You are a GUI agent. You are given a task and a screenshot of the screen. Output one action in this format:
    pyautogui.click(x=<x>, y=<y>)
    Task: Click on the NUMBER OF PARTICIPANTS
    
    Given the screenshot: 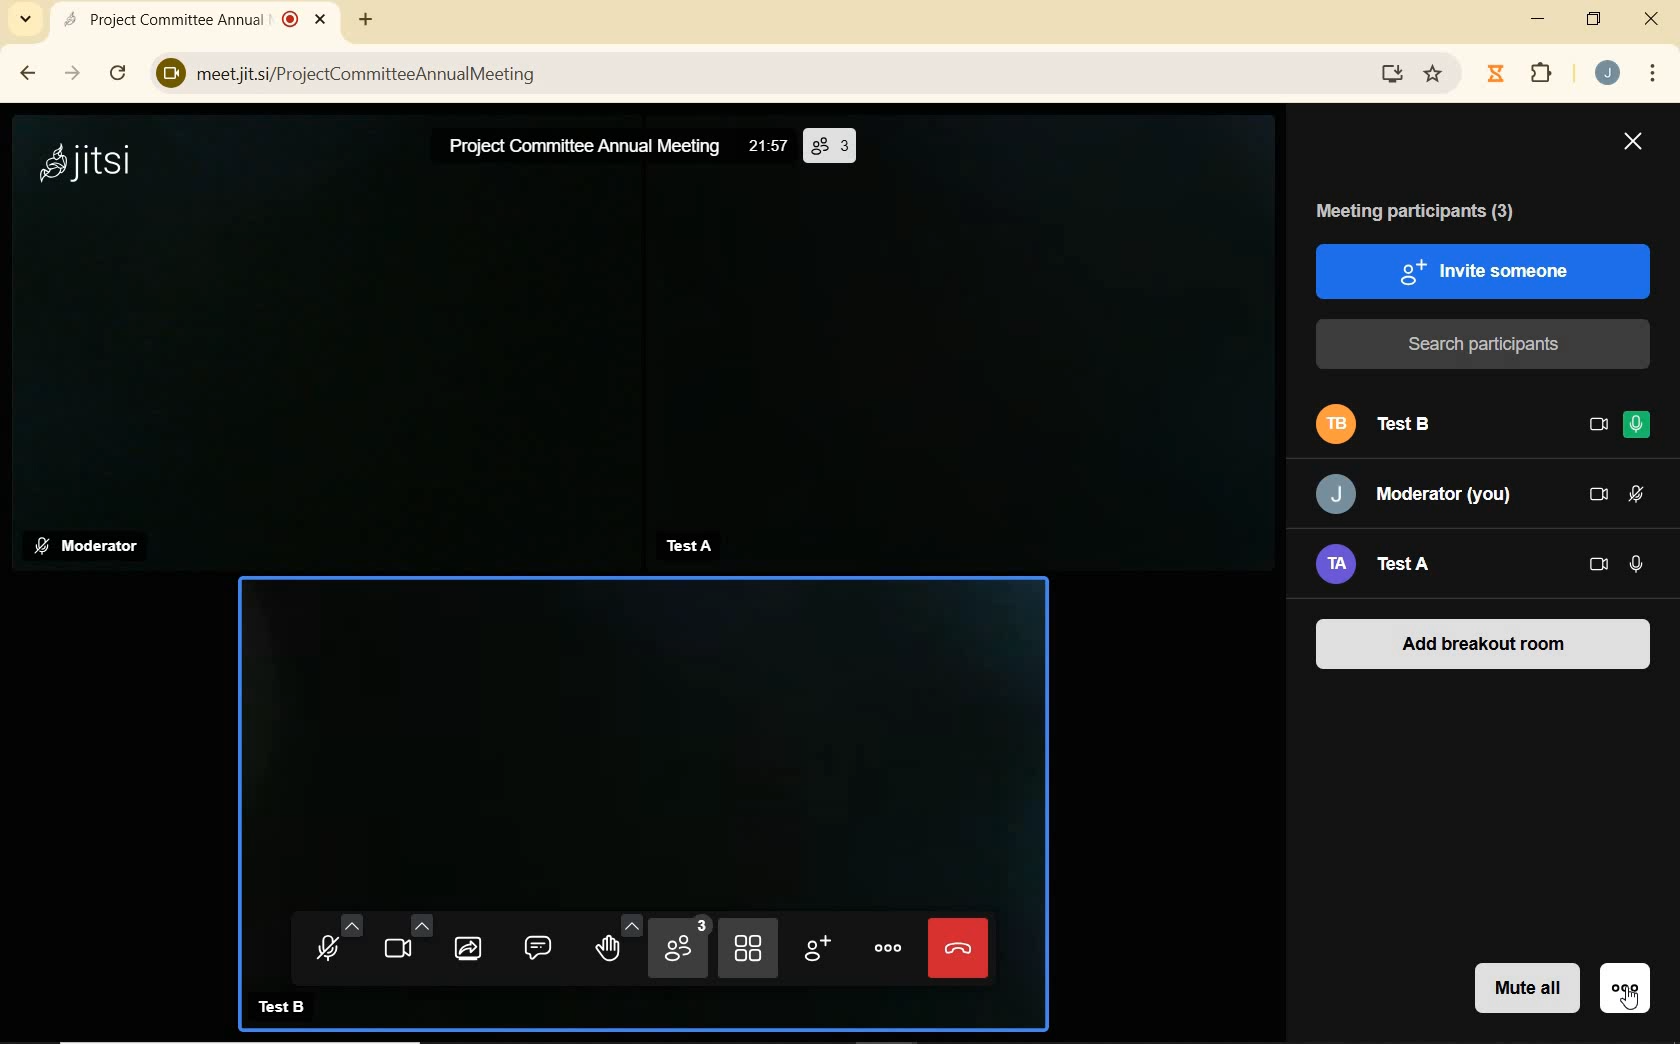 What is the action you would take?
    pyautogui.click(x=829, y=147)
    